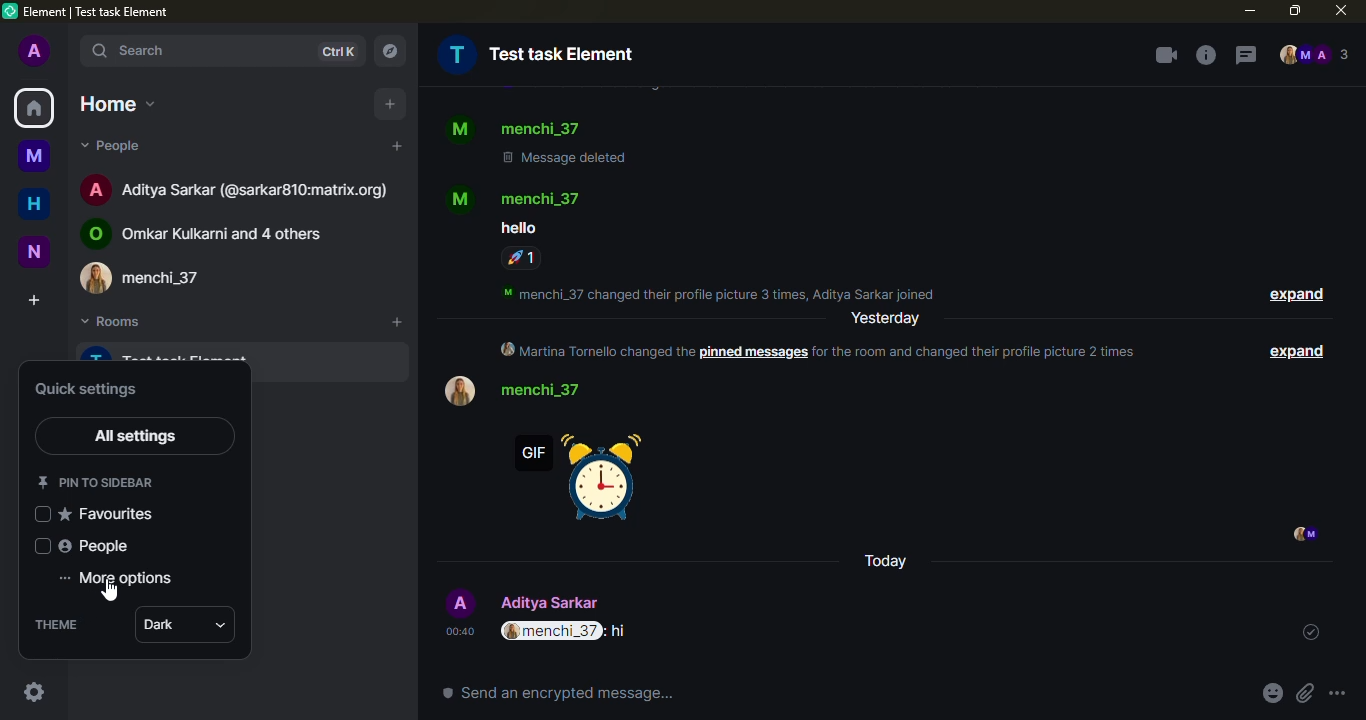  Describe the element at coordinates (827, 349) in the screenshot. I see `info` at that location.